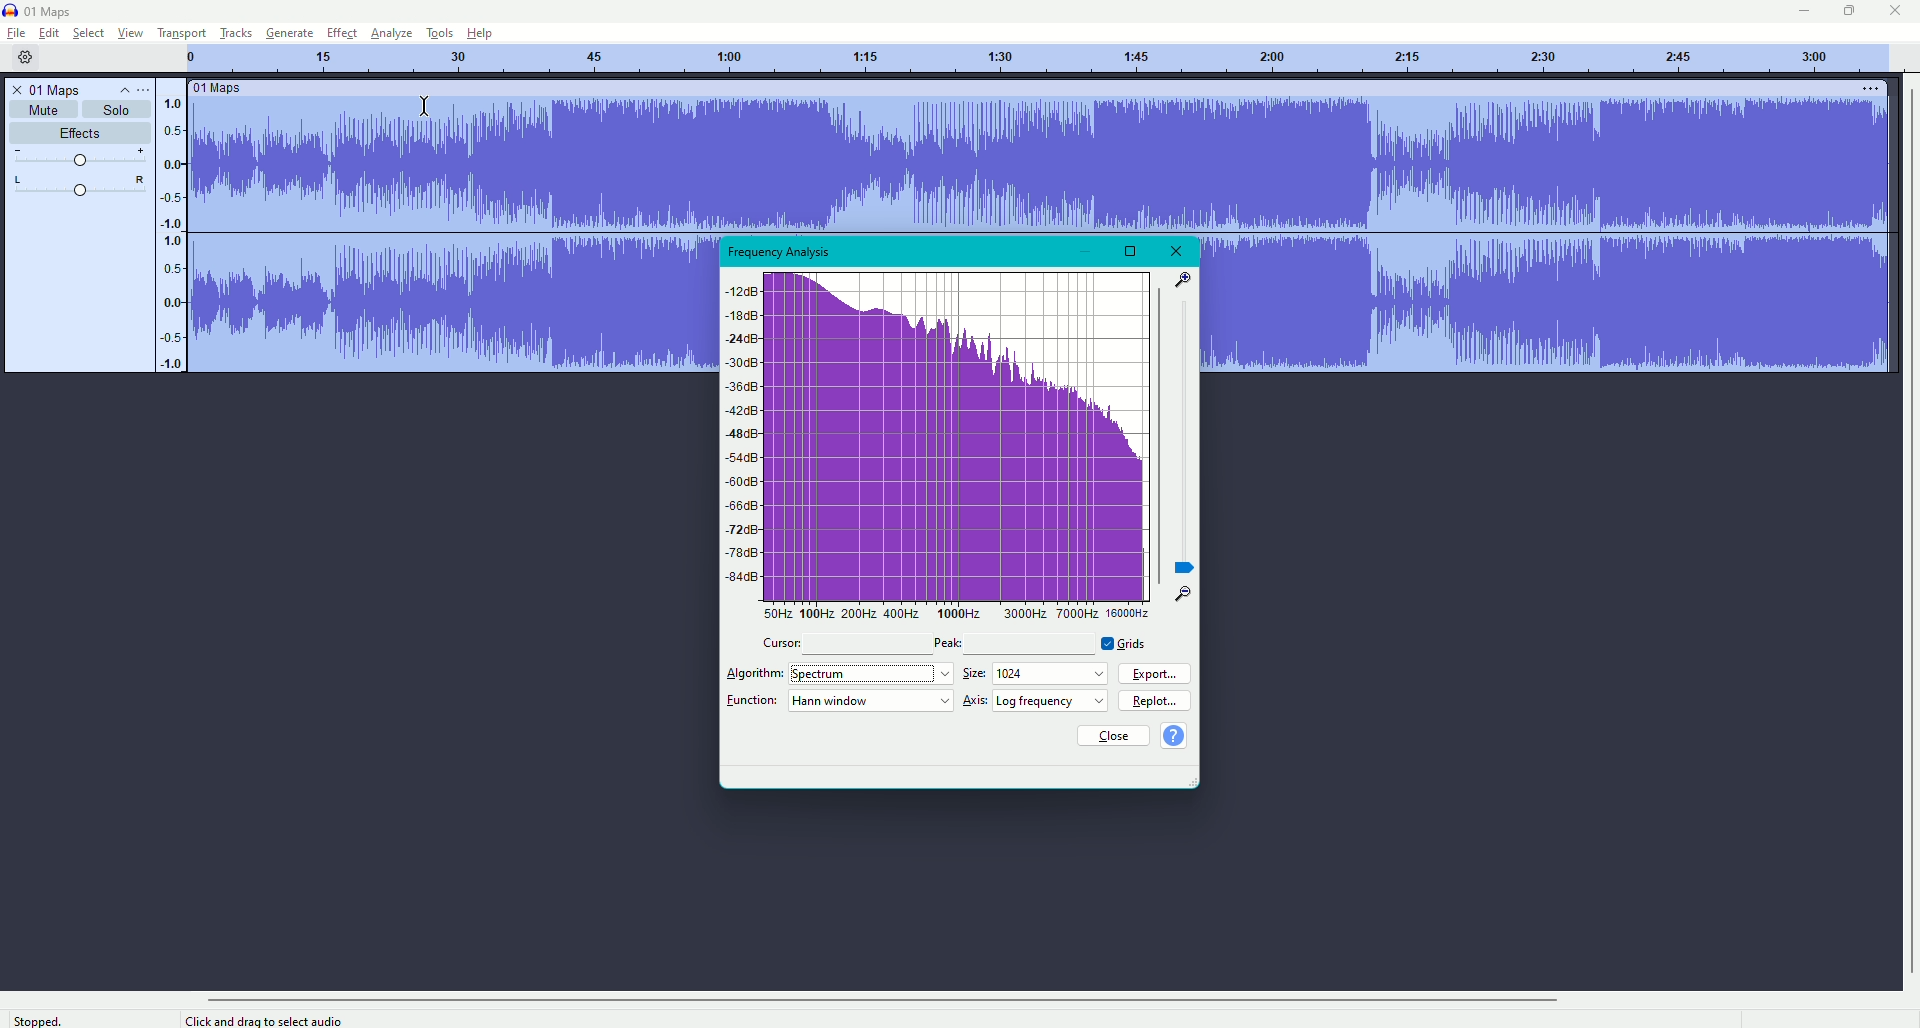  I want to click on Transport, so click(178, 32).